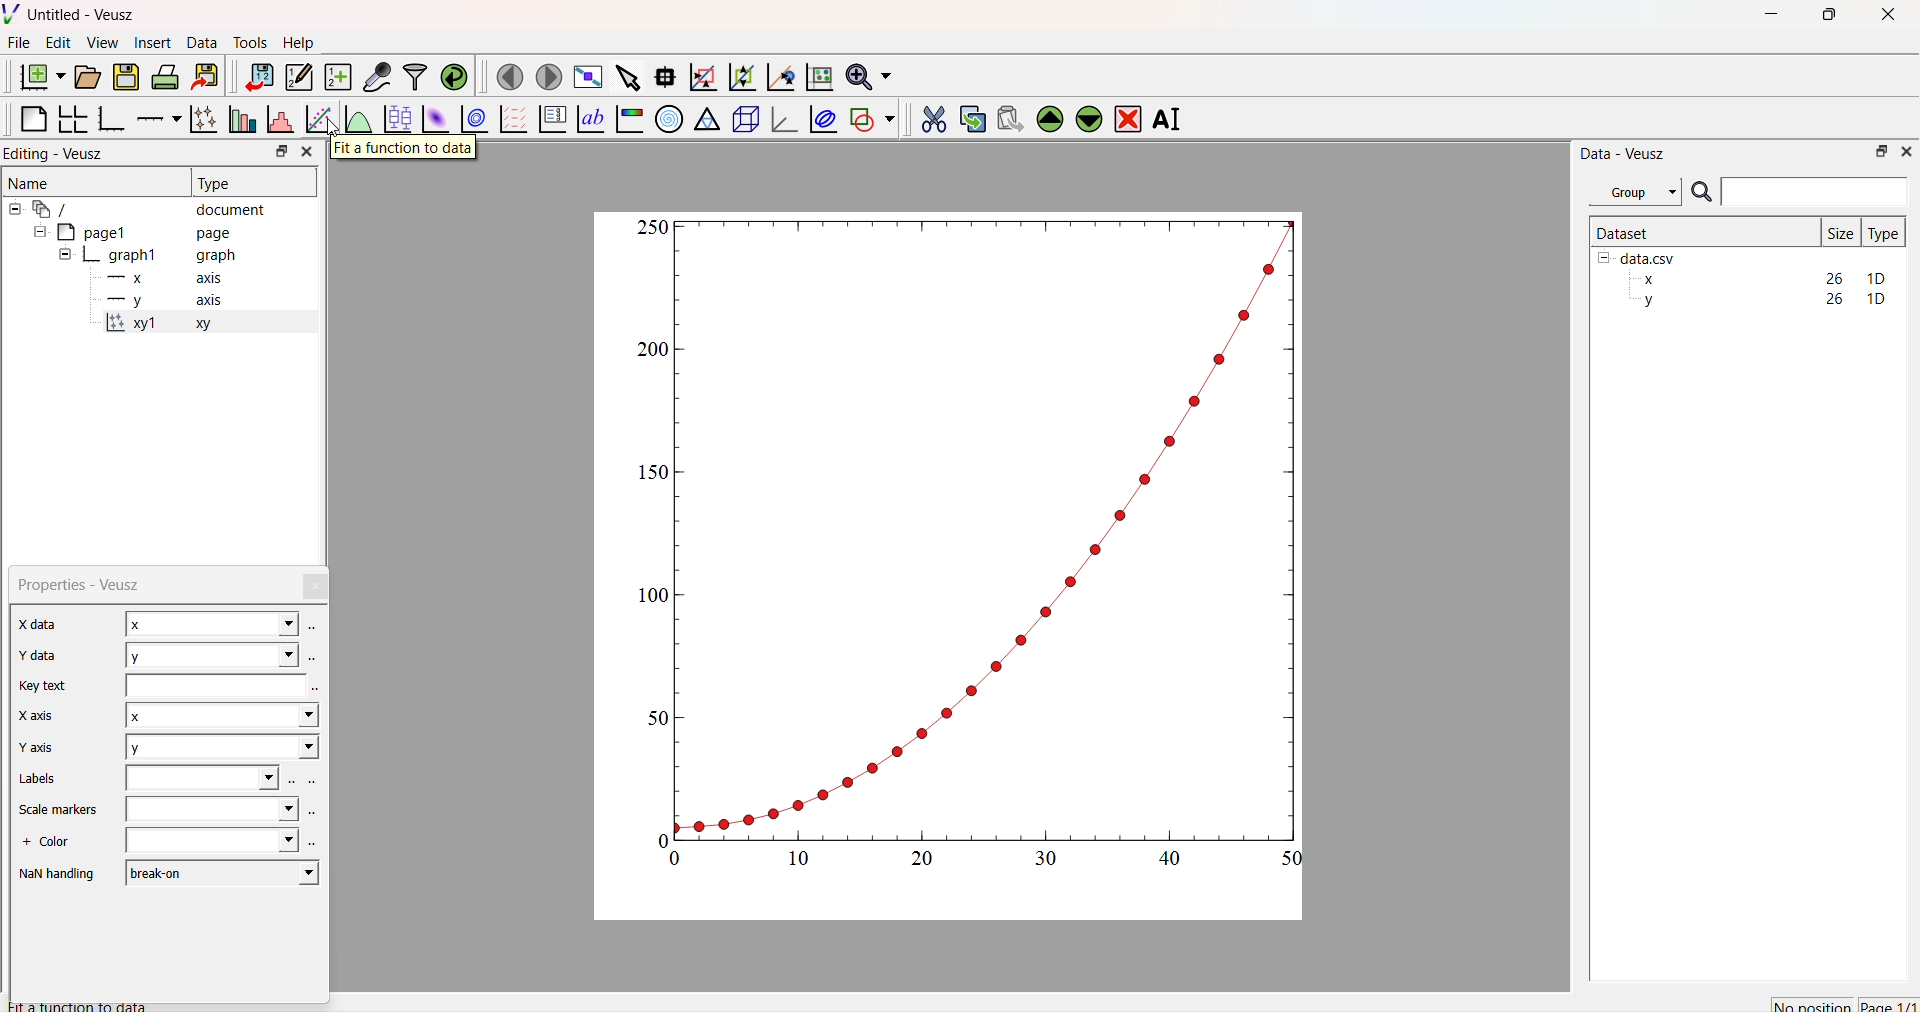  Describe the element at coordinates (221, 744) in the screenshot. I see `y` at that location.